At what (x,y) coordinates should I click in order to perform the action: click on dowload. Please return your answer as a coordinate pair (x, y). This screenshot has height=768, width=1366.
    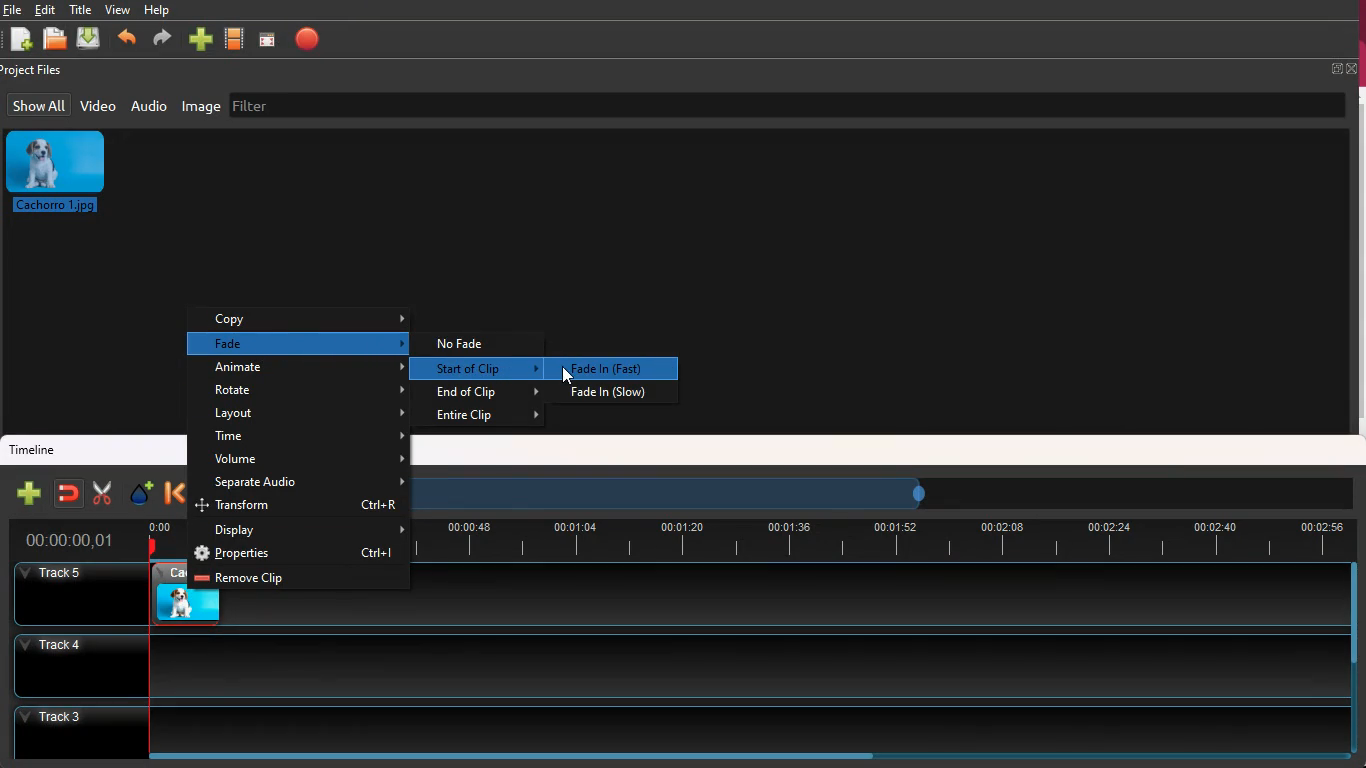
    Looking at the image, I should click on (92, 40).